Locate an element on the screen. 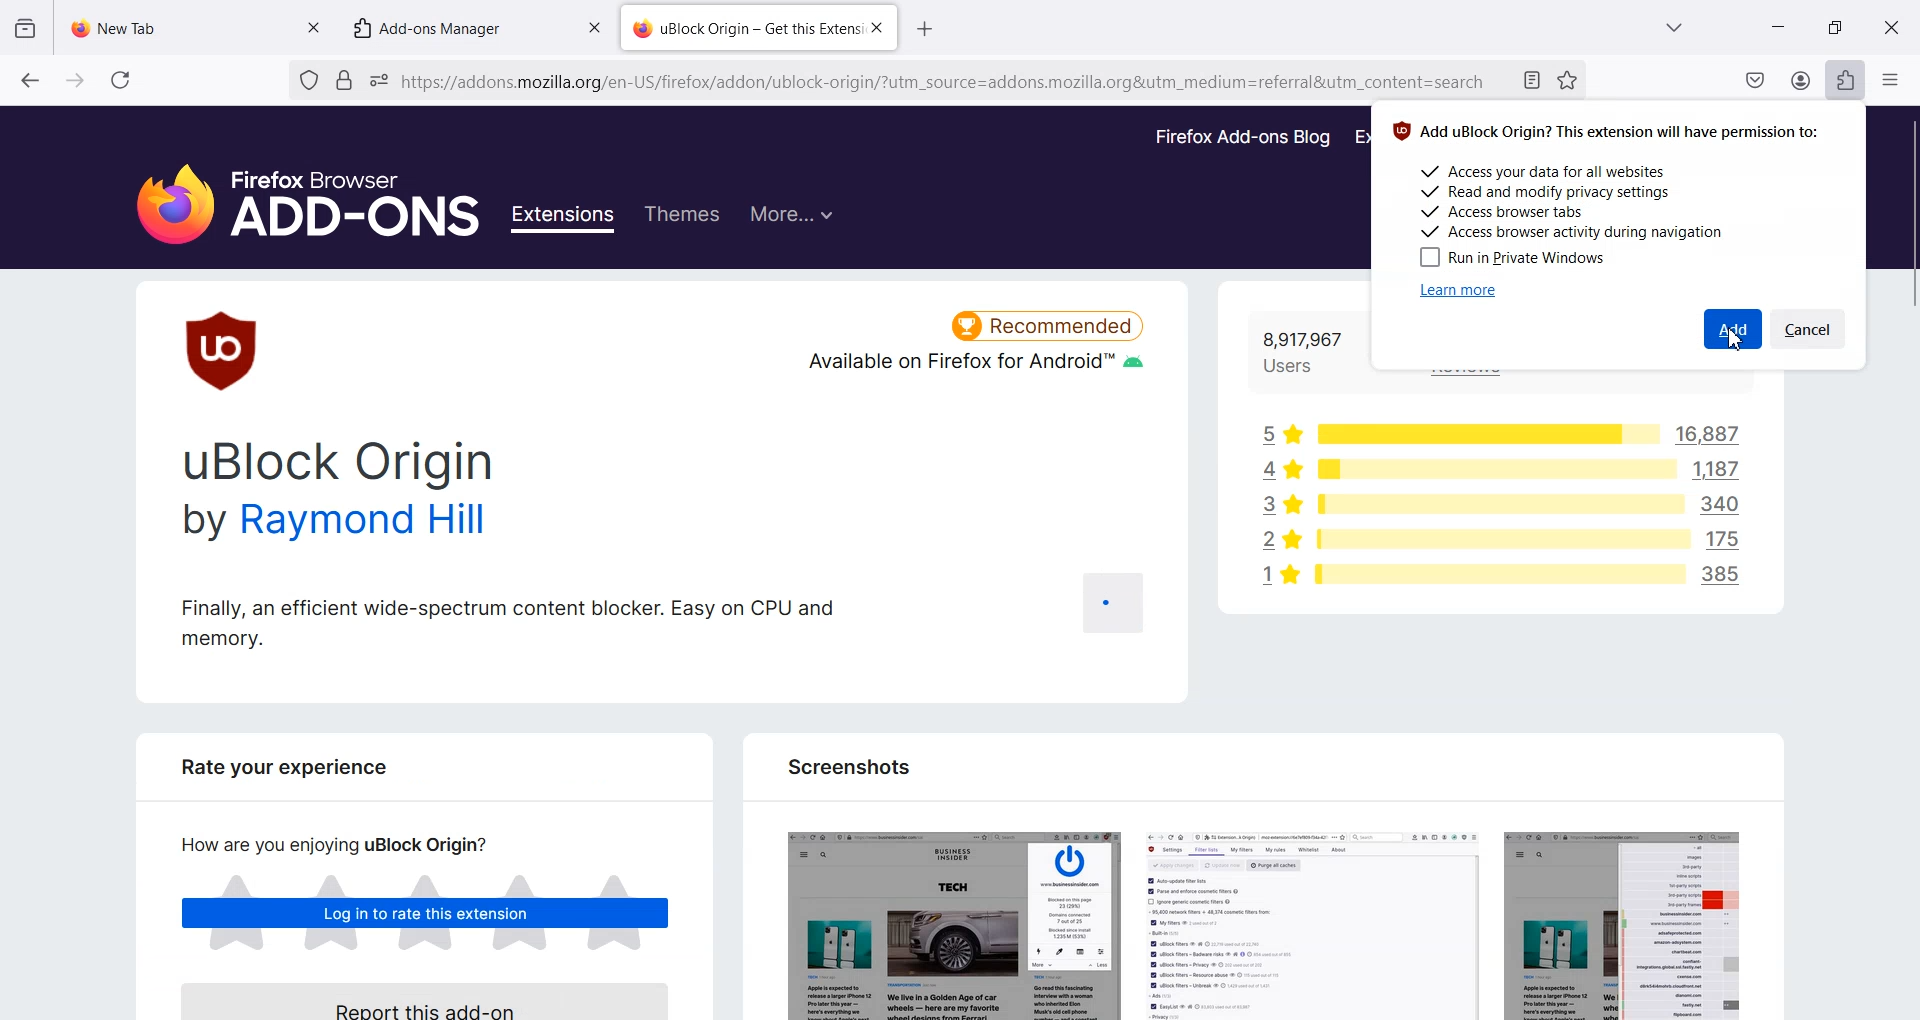 Image resolution: width=1920 pixels, height=1020 pixels. Close tab is located at coordinates (313, 25).